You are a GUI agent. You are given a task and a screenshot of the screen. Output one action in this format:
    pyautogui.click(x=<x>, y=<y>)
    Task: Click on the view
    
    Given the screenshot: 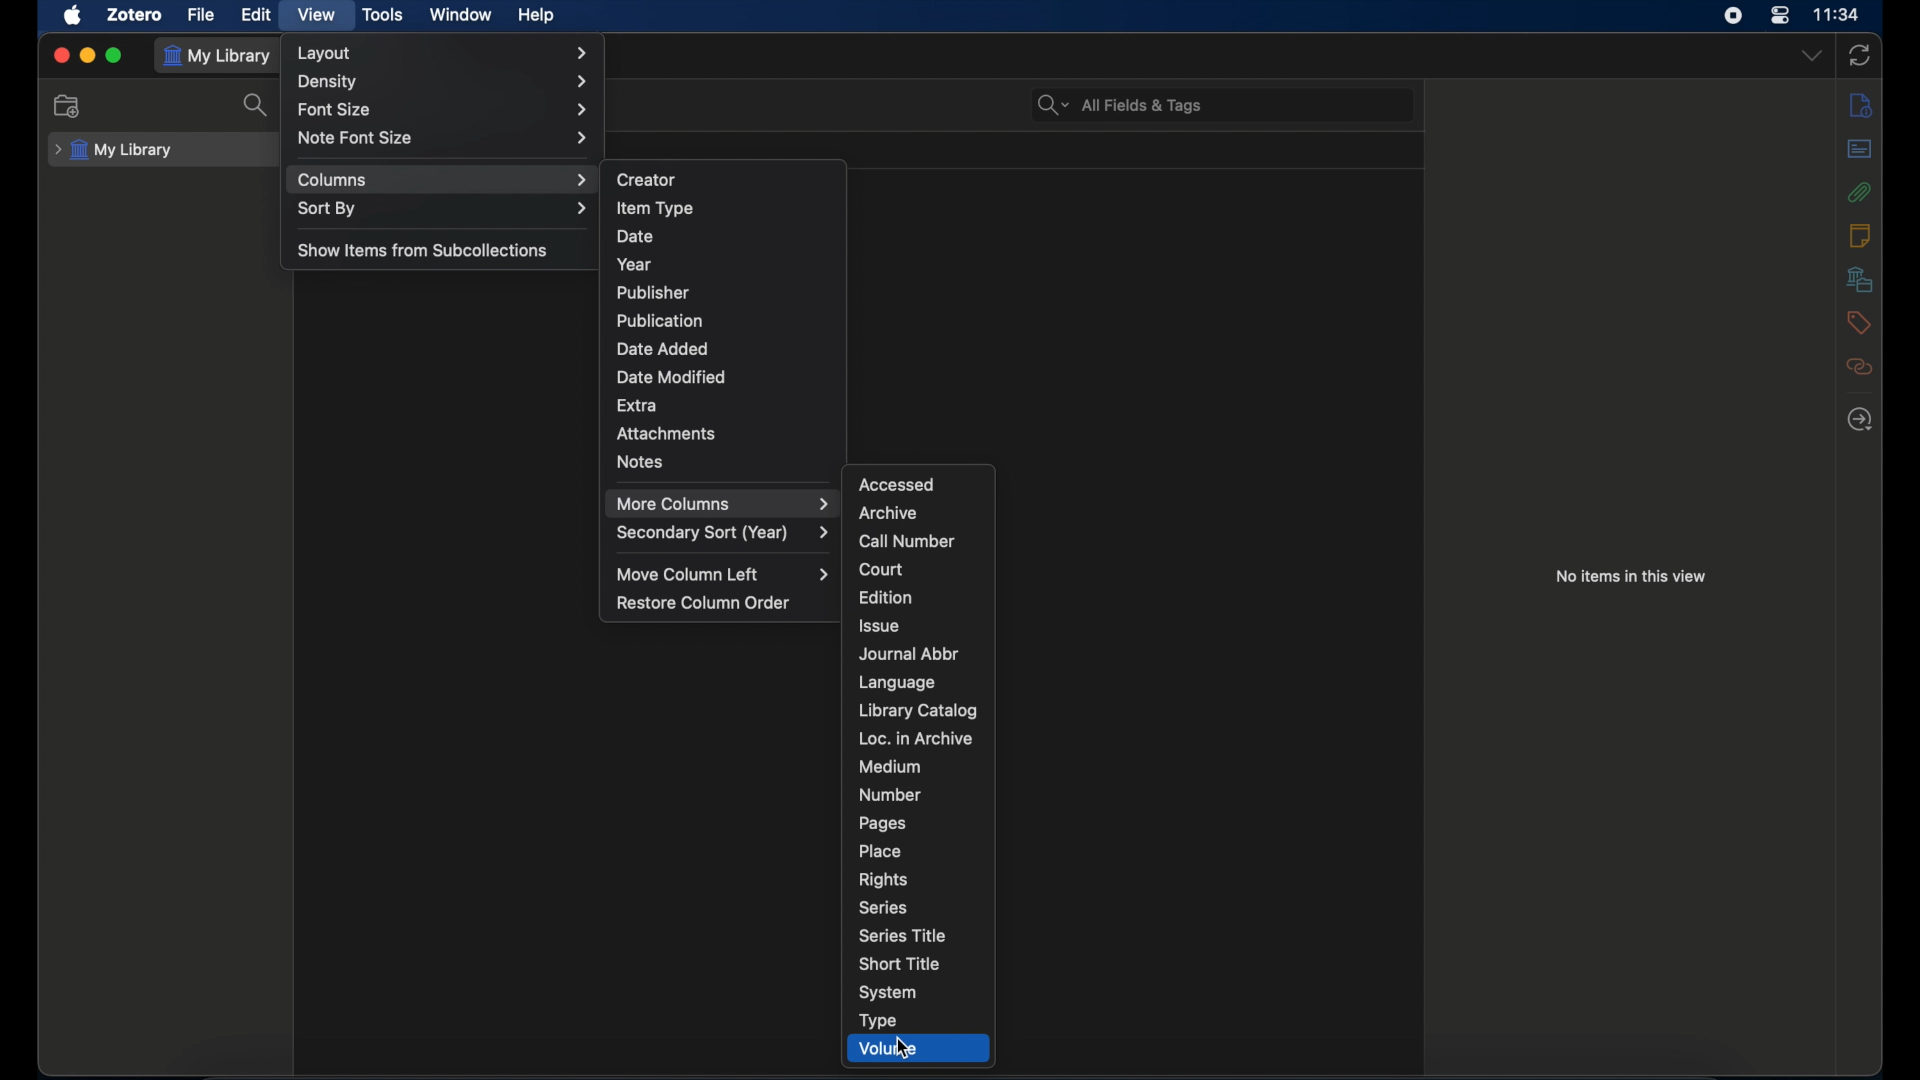 What is the action you would take?
    pyautogui.click(x=317, y=15)
    